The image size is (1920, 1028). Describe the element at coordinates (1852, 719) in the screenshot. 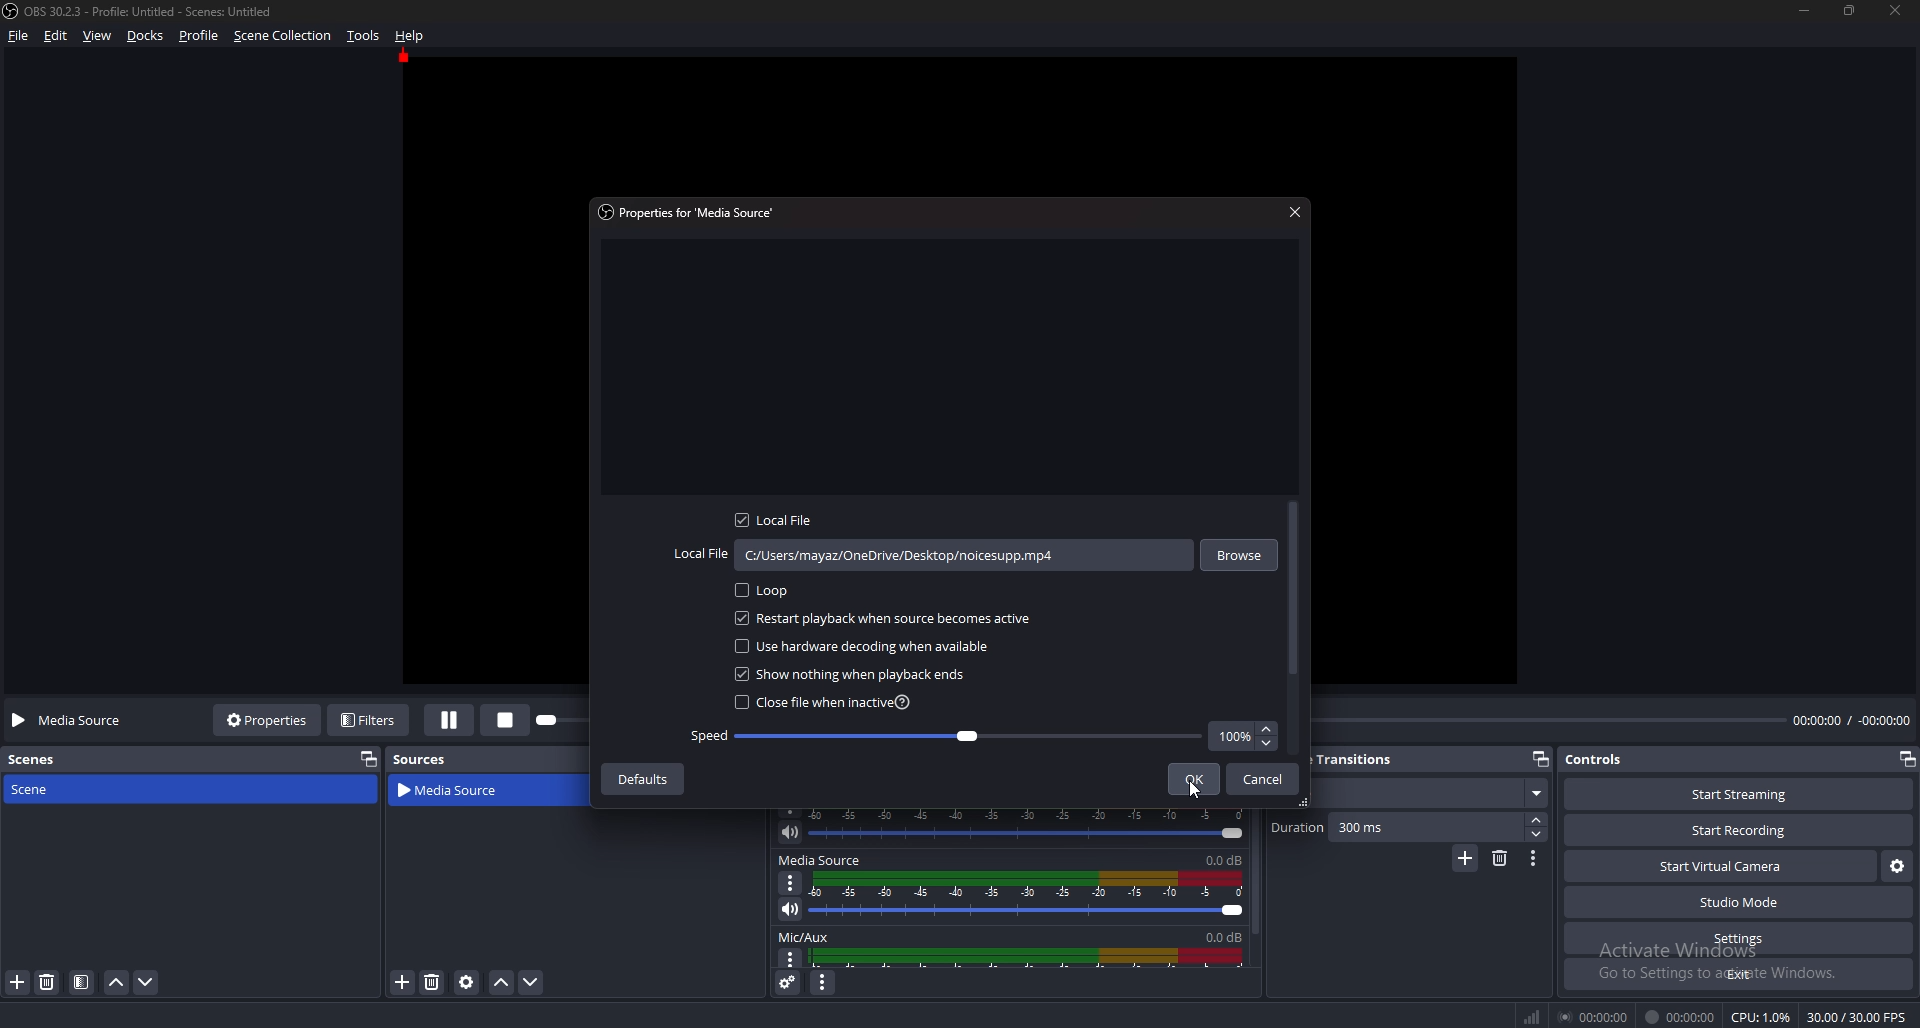

I see `00:00:00 / -00:00:00` at that location.